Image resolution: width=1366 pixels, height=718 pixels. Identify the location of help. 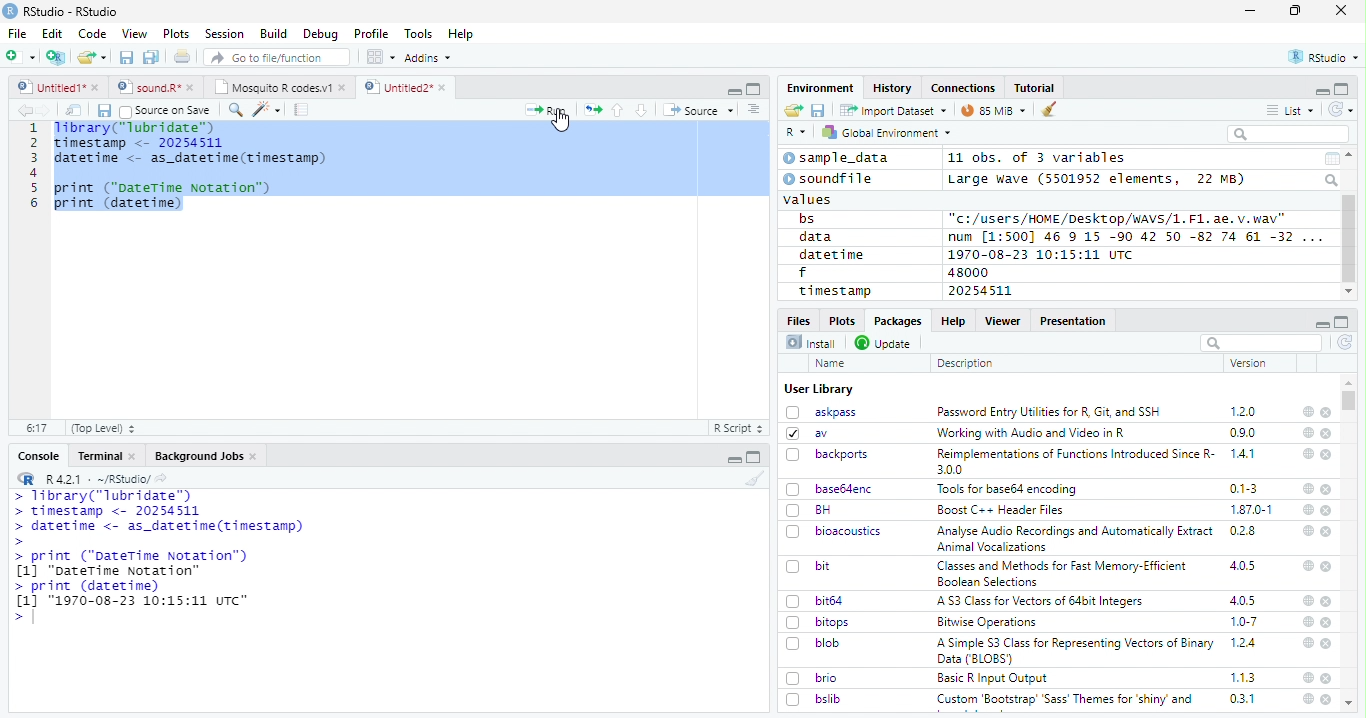
(1307, 699).